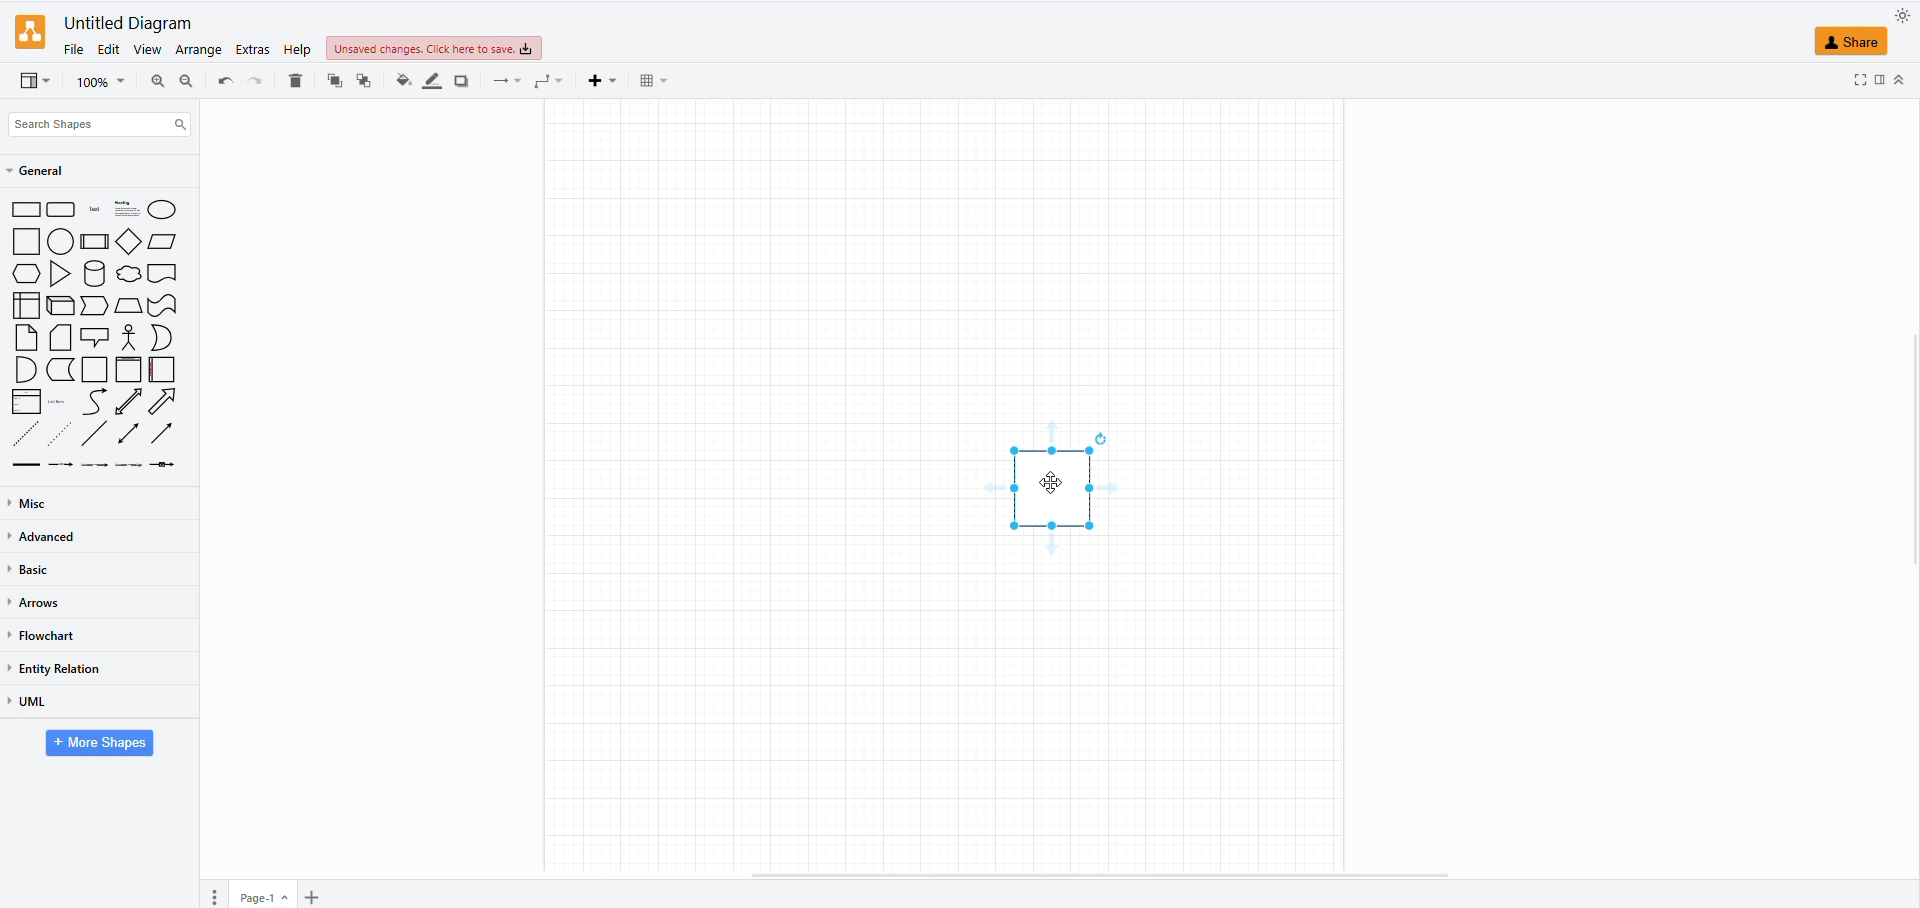 This screenshot has width=1920, height=908. Describe the element at coordinates (46, 172) in the screenshot. I see `General` at that location.